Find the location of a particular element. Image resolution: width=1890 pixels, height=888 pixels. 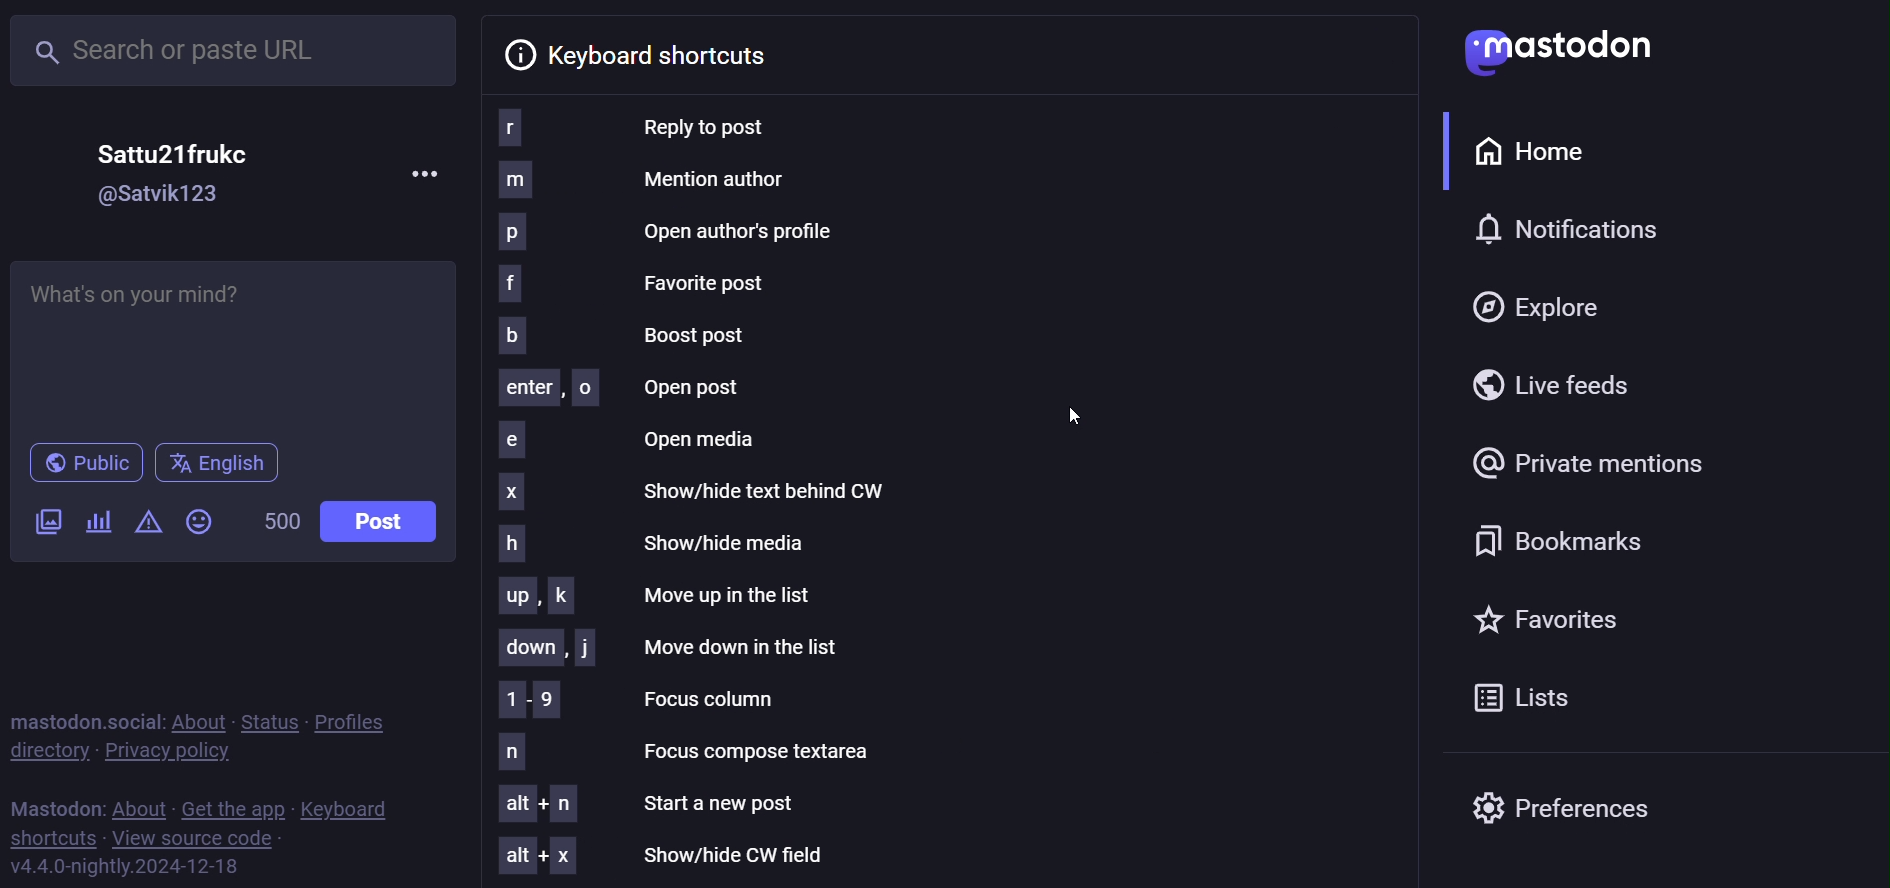

privacy policy is located at coordinates (169, 750).